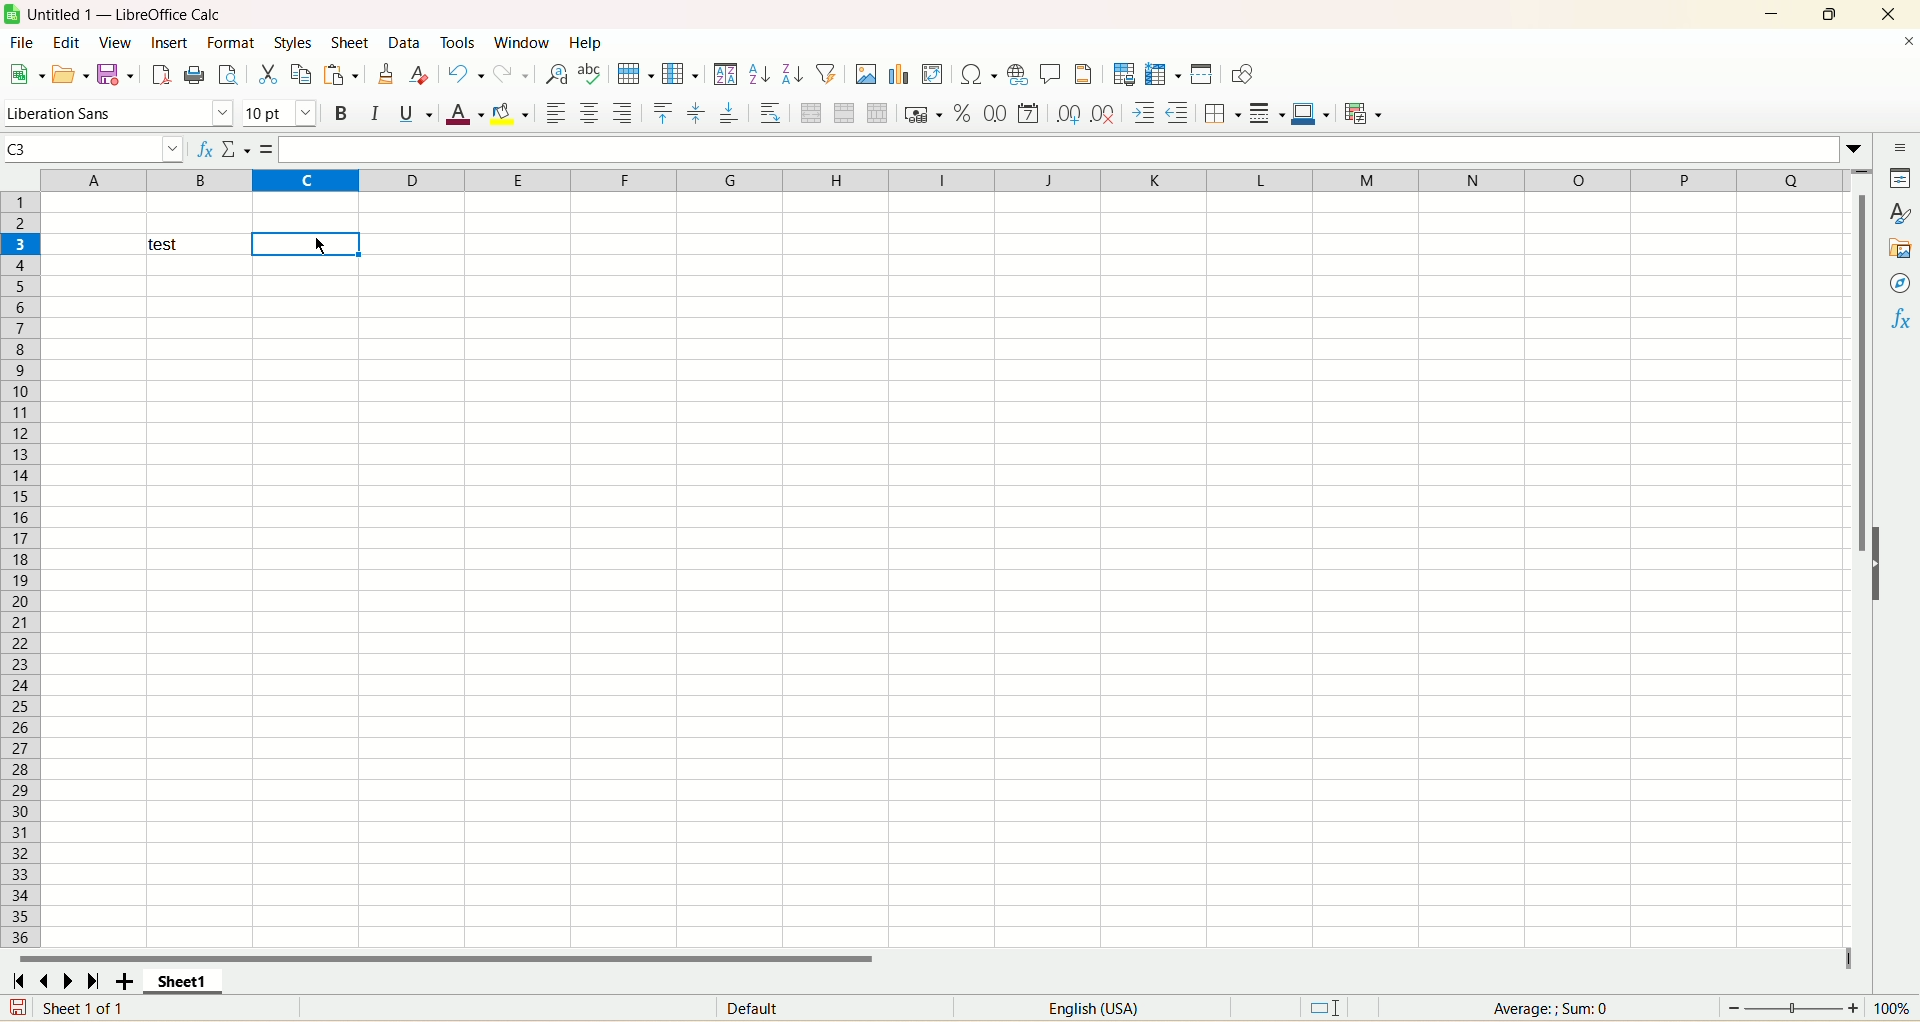 The width and height of the screenshot is (1920, 1022). I want to click on Header and footer, so click(1083, 74).